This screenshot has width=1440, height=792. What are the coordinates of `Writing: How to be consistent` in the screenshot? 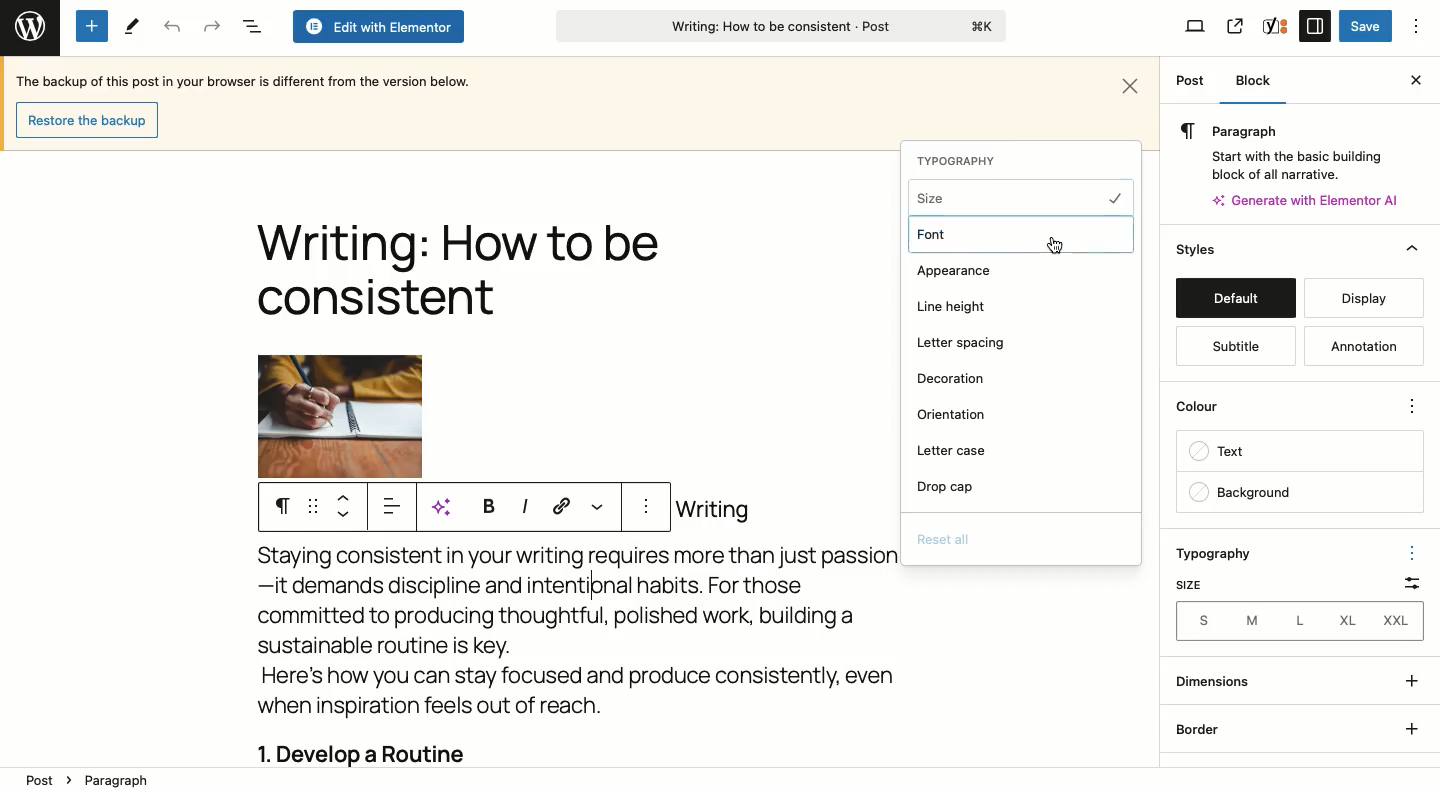 It's located at (779, 29).